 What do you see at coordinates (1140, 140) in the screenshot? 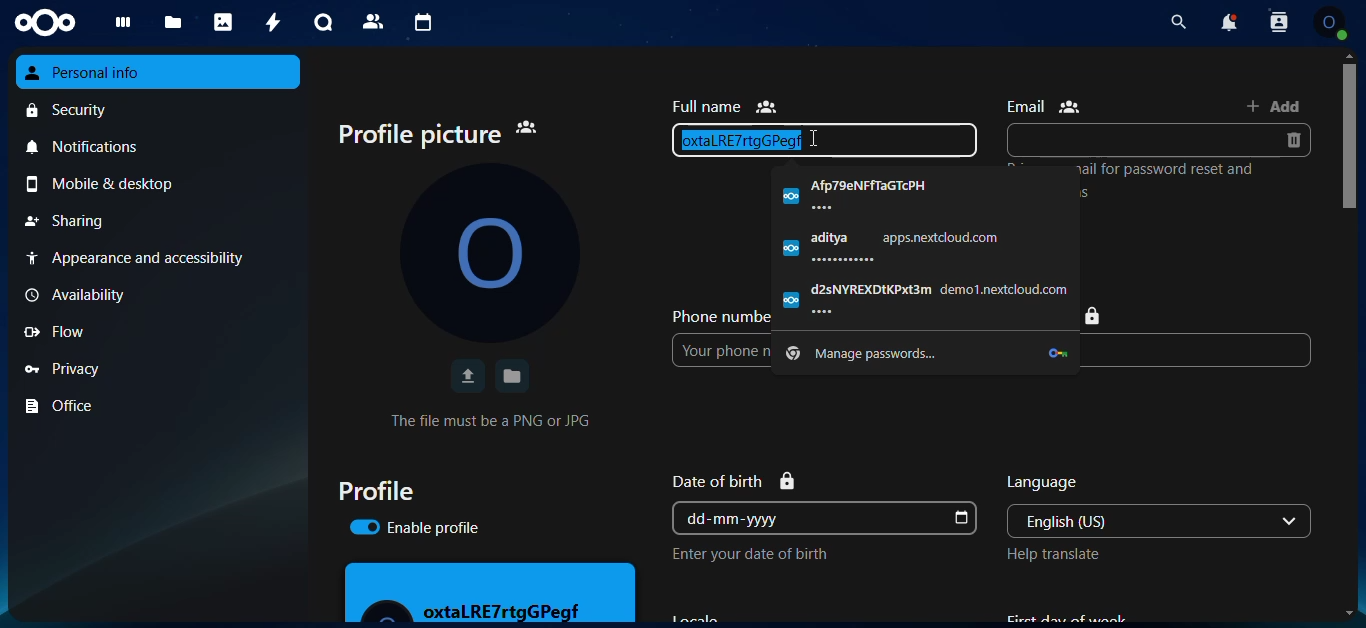
I see `email input box` at bounding box center [1140, 140].